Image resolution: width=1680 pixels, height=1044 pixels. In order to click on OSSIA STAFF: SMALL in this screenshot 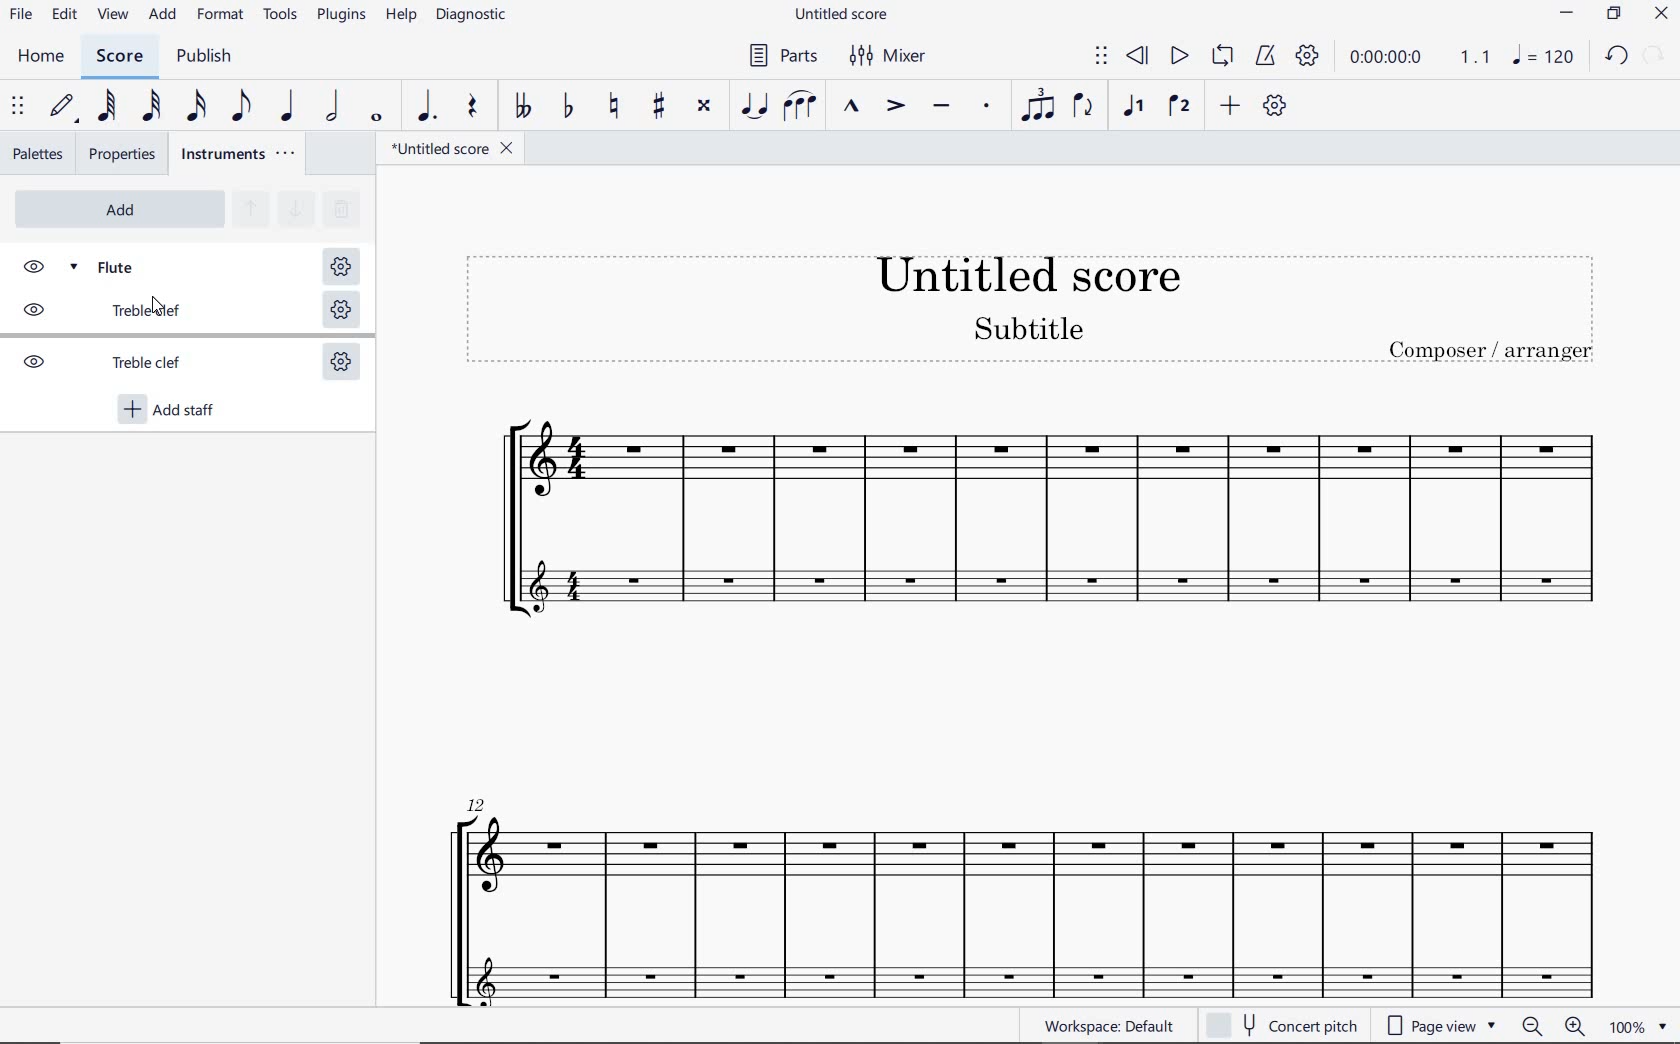, I will do `click(1012, 972)`.